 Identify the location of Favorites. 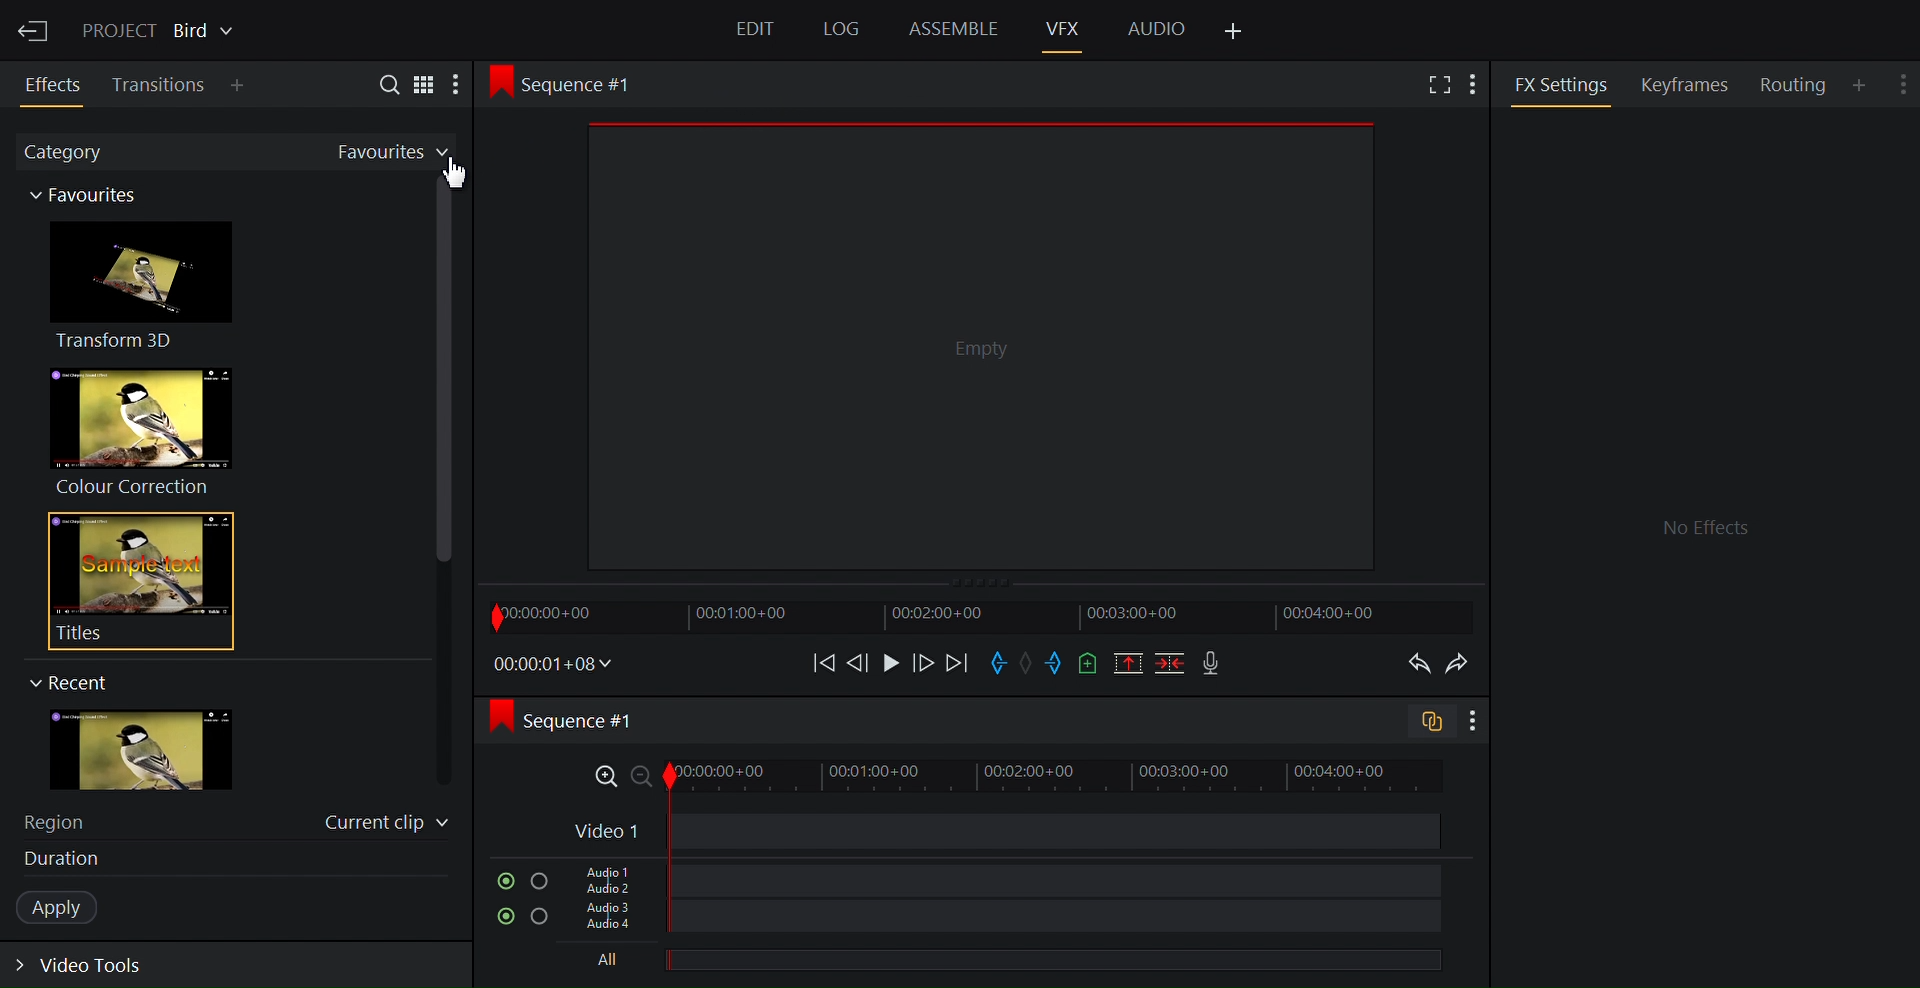
(374, 151).